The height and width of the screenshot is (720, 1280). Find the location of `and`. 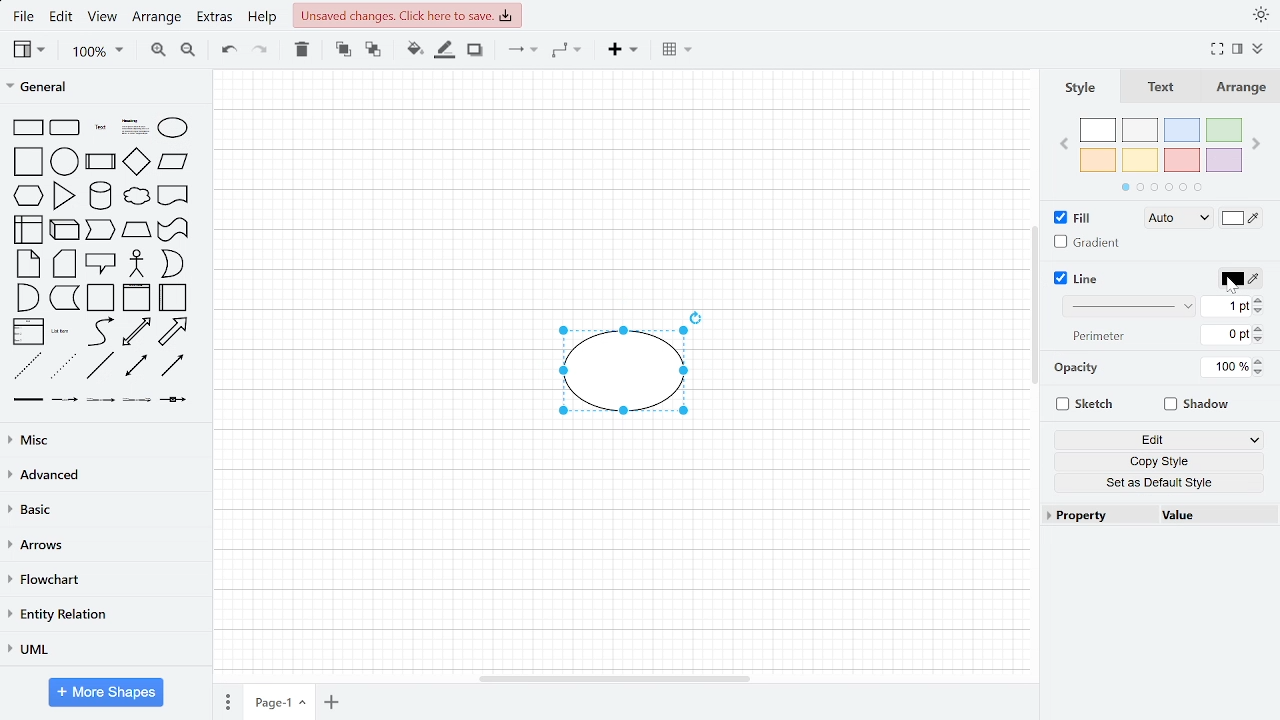

and is located at coordinates (30, 296).